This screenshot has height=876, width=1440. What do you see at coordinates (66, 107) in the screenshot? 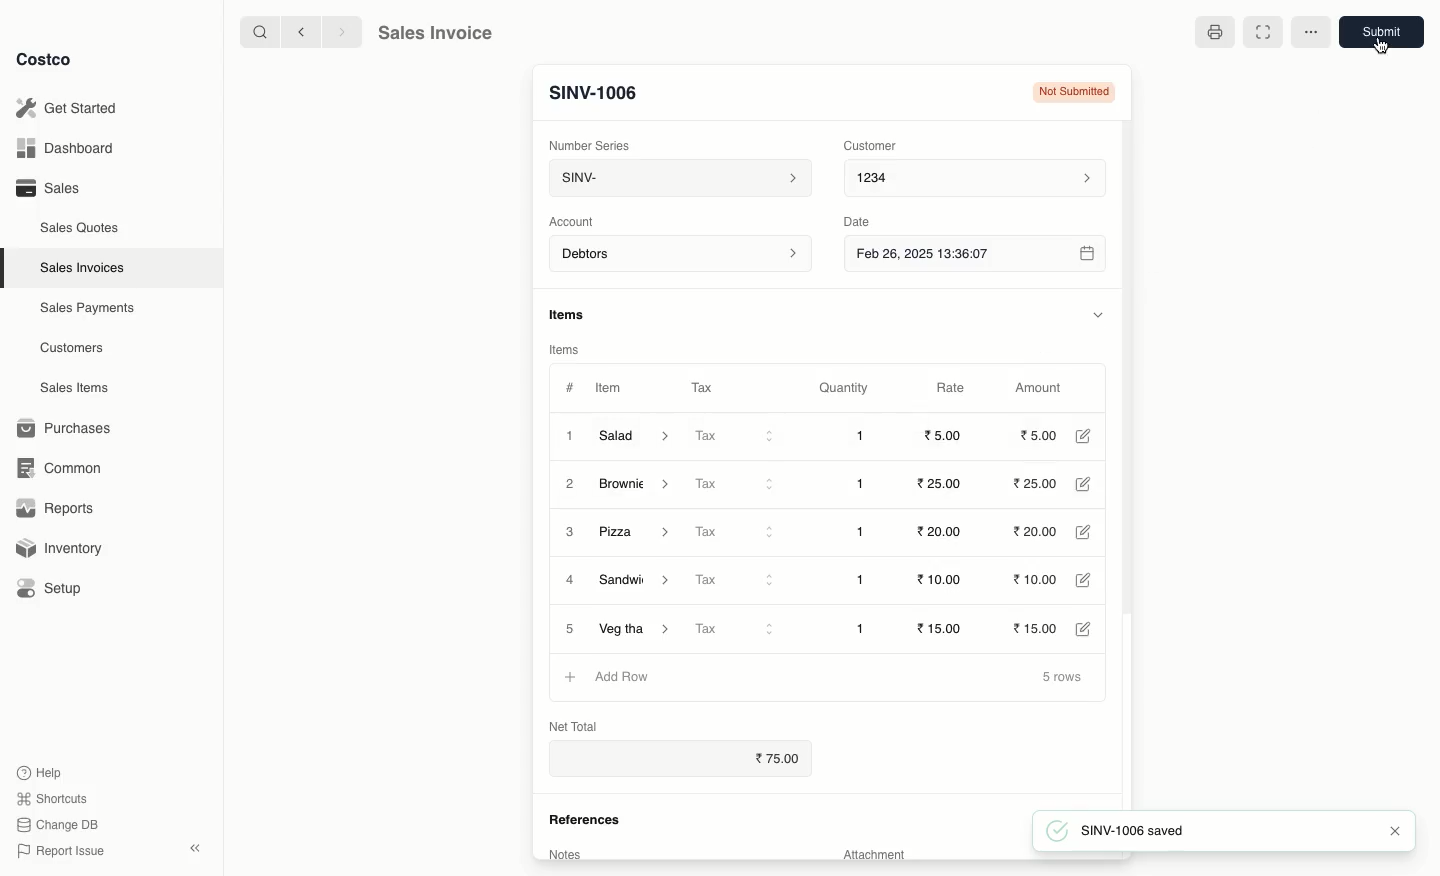
I see `Get Started` at bounding box center [66, 107].